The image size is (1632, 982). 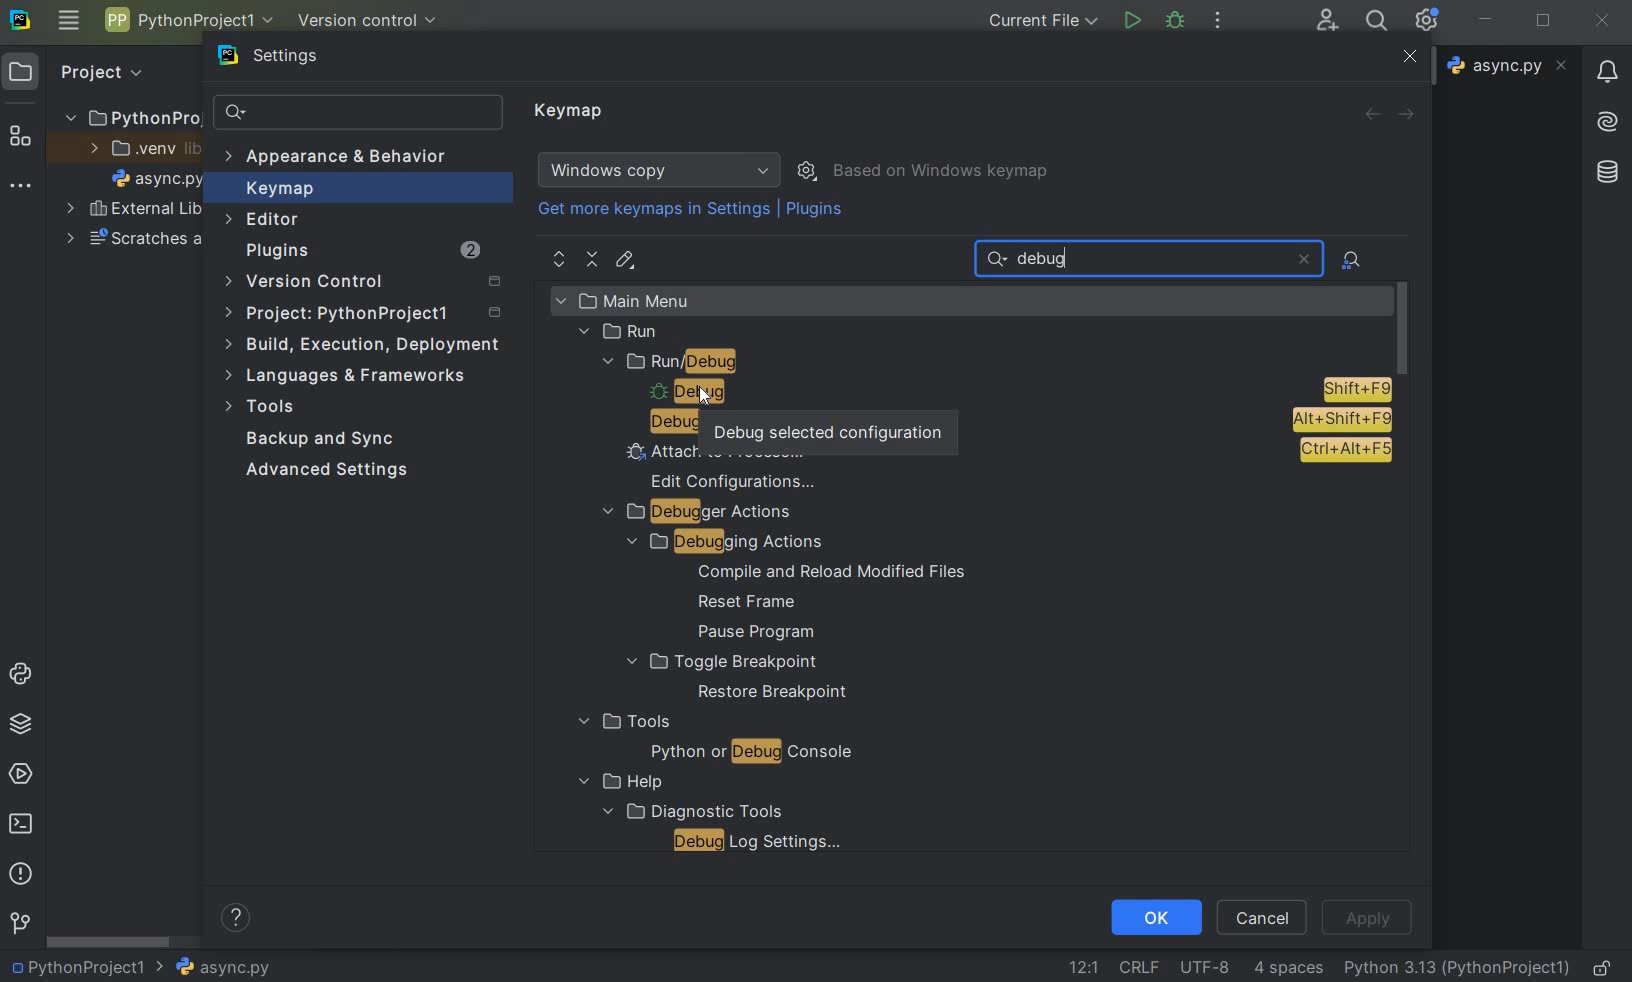 I want to click on appearance & behavior, so click(x=347, y=159).